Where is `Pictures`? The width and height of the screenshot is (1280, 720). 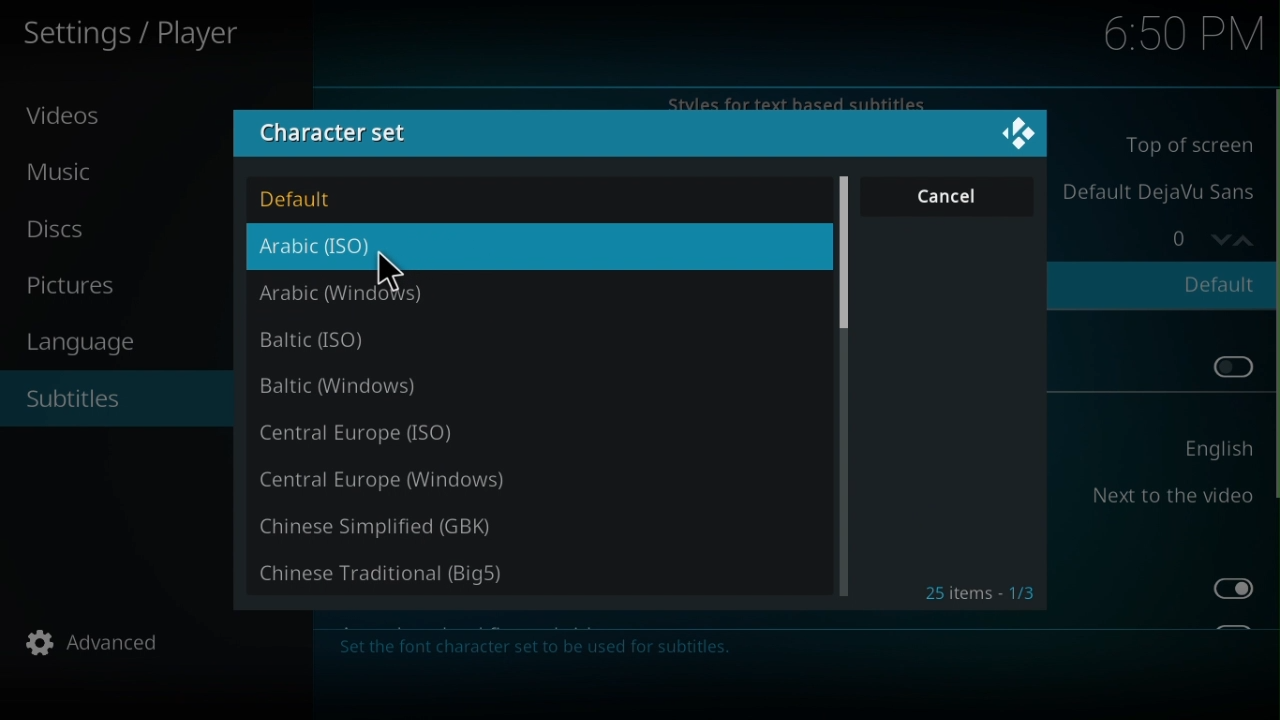
Pictures is located at coordinates (75, 284).